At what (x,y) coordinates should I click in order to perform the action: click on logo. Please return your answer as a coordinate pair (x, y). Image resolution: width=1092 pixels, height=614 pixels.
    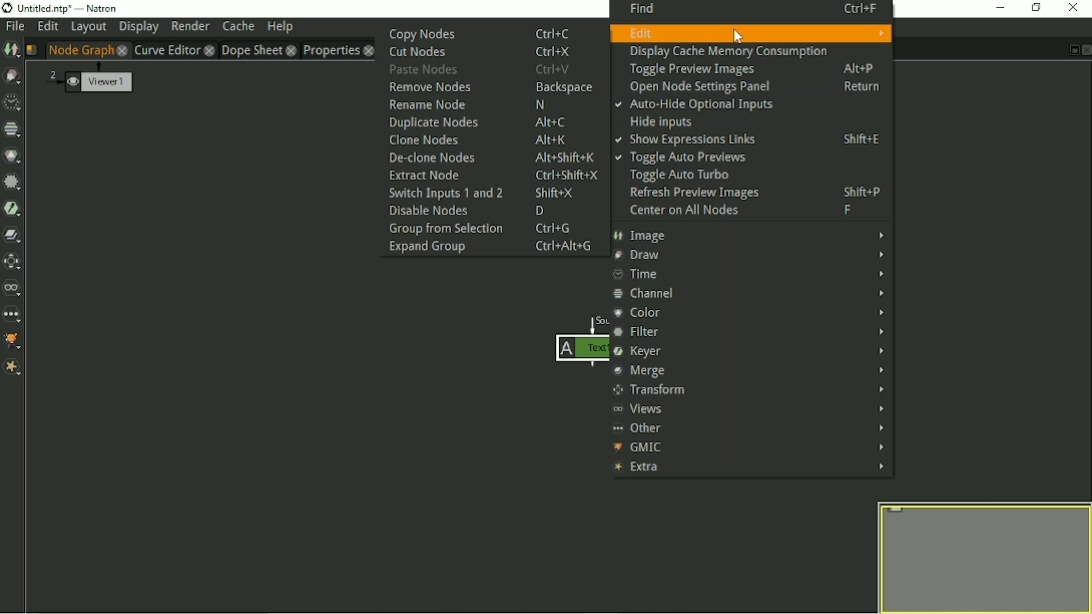
    Looking at the image, I should click on (7, 9).